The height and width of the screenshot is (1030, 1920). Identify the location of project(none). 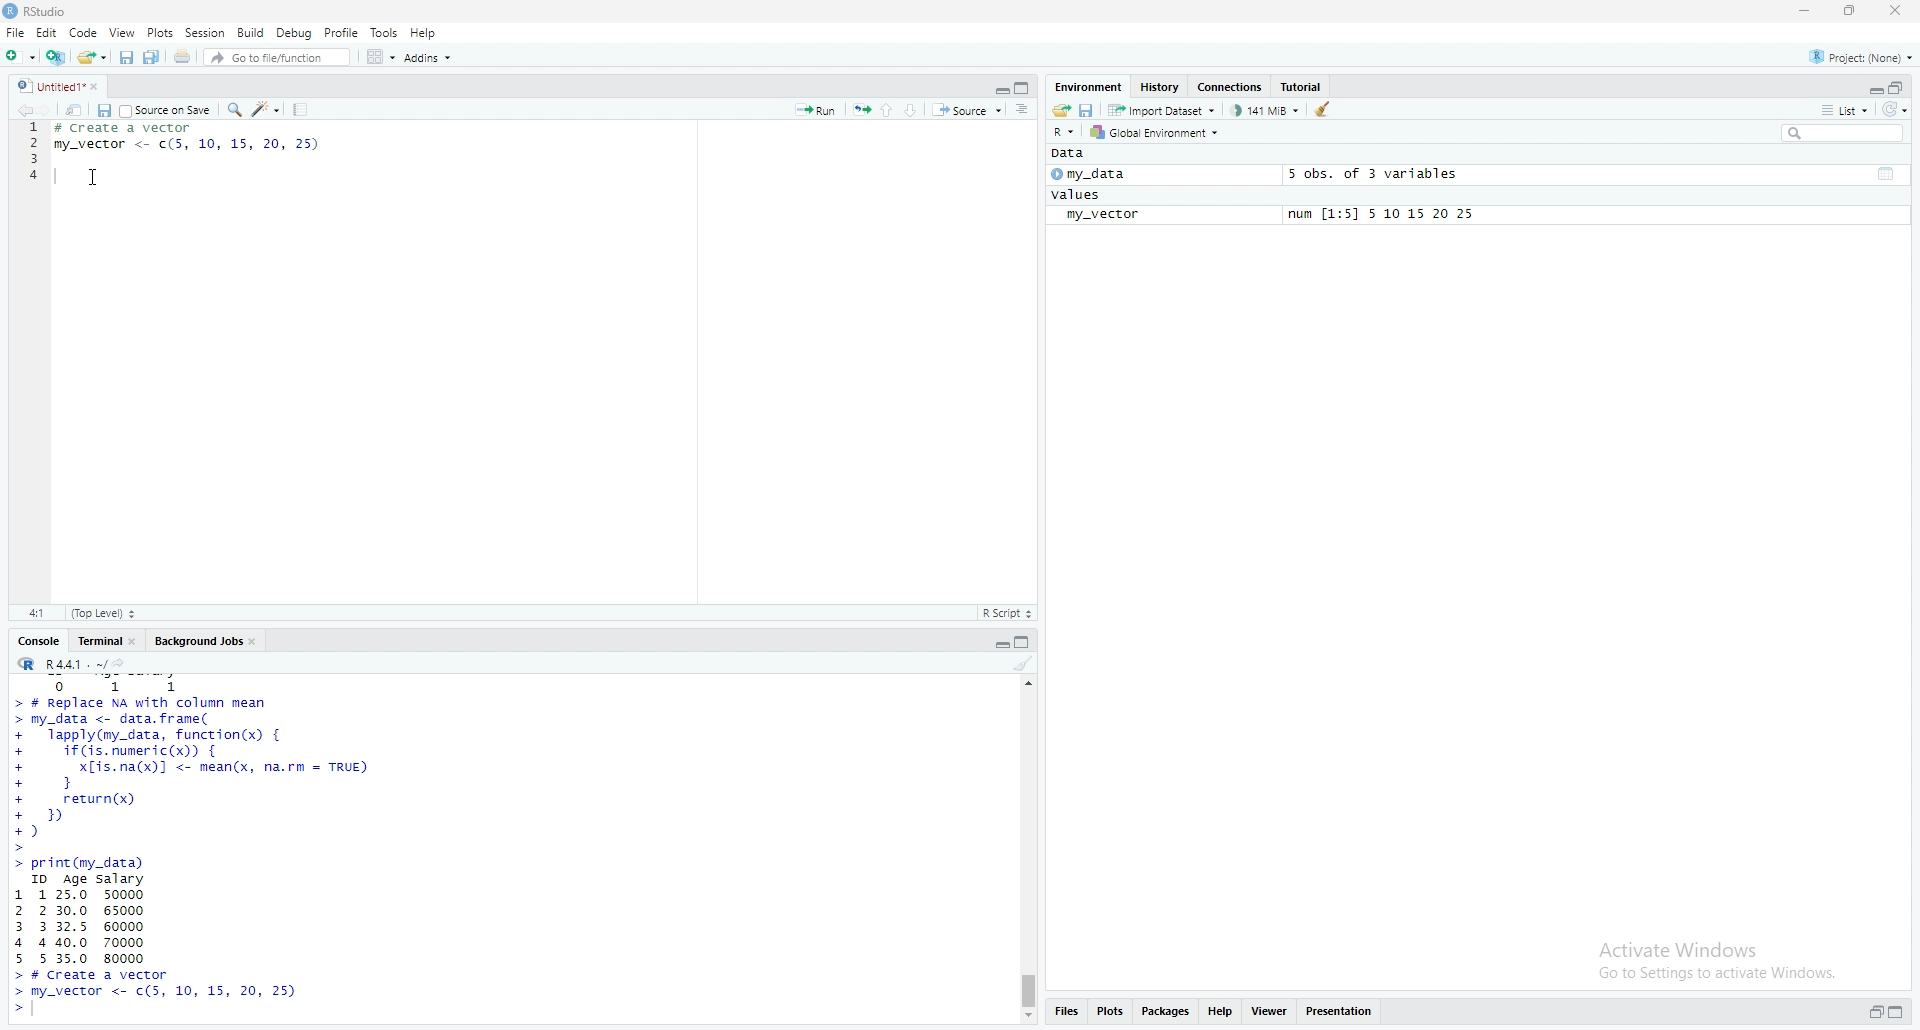
(1855, 57).